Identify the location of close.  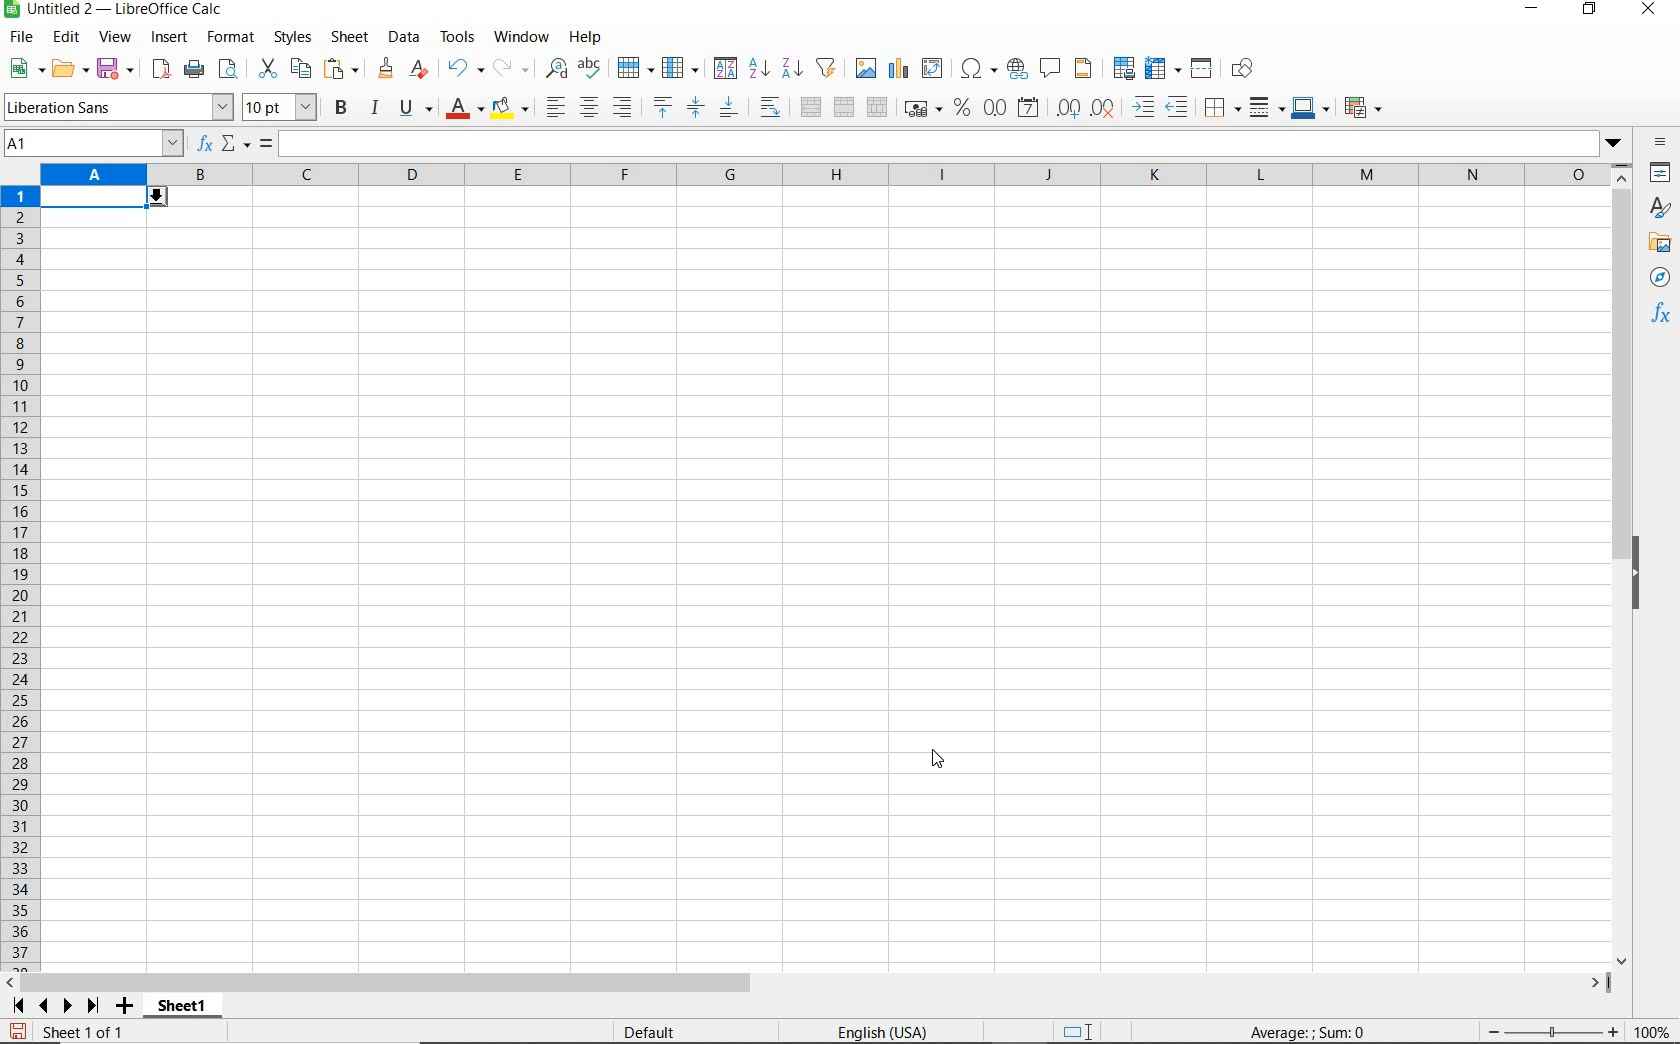
(1647, 10).